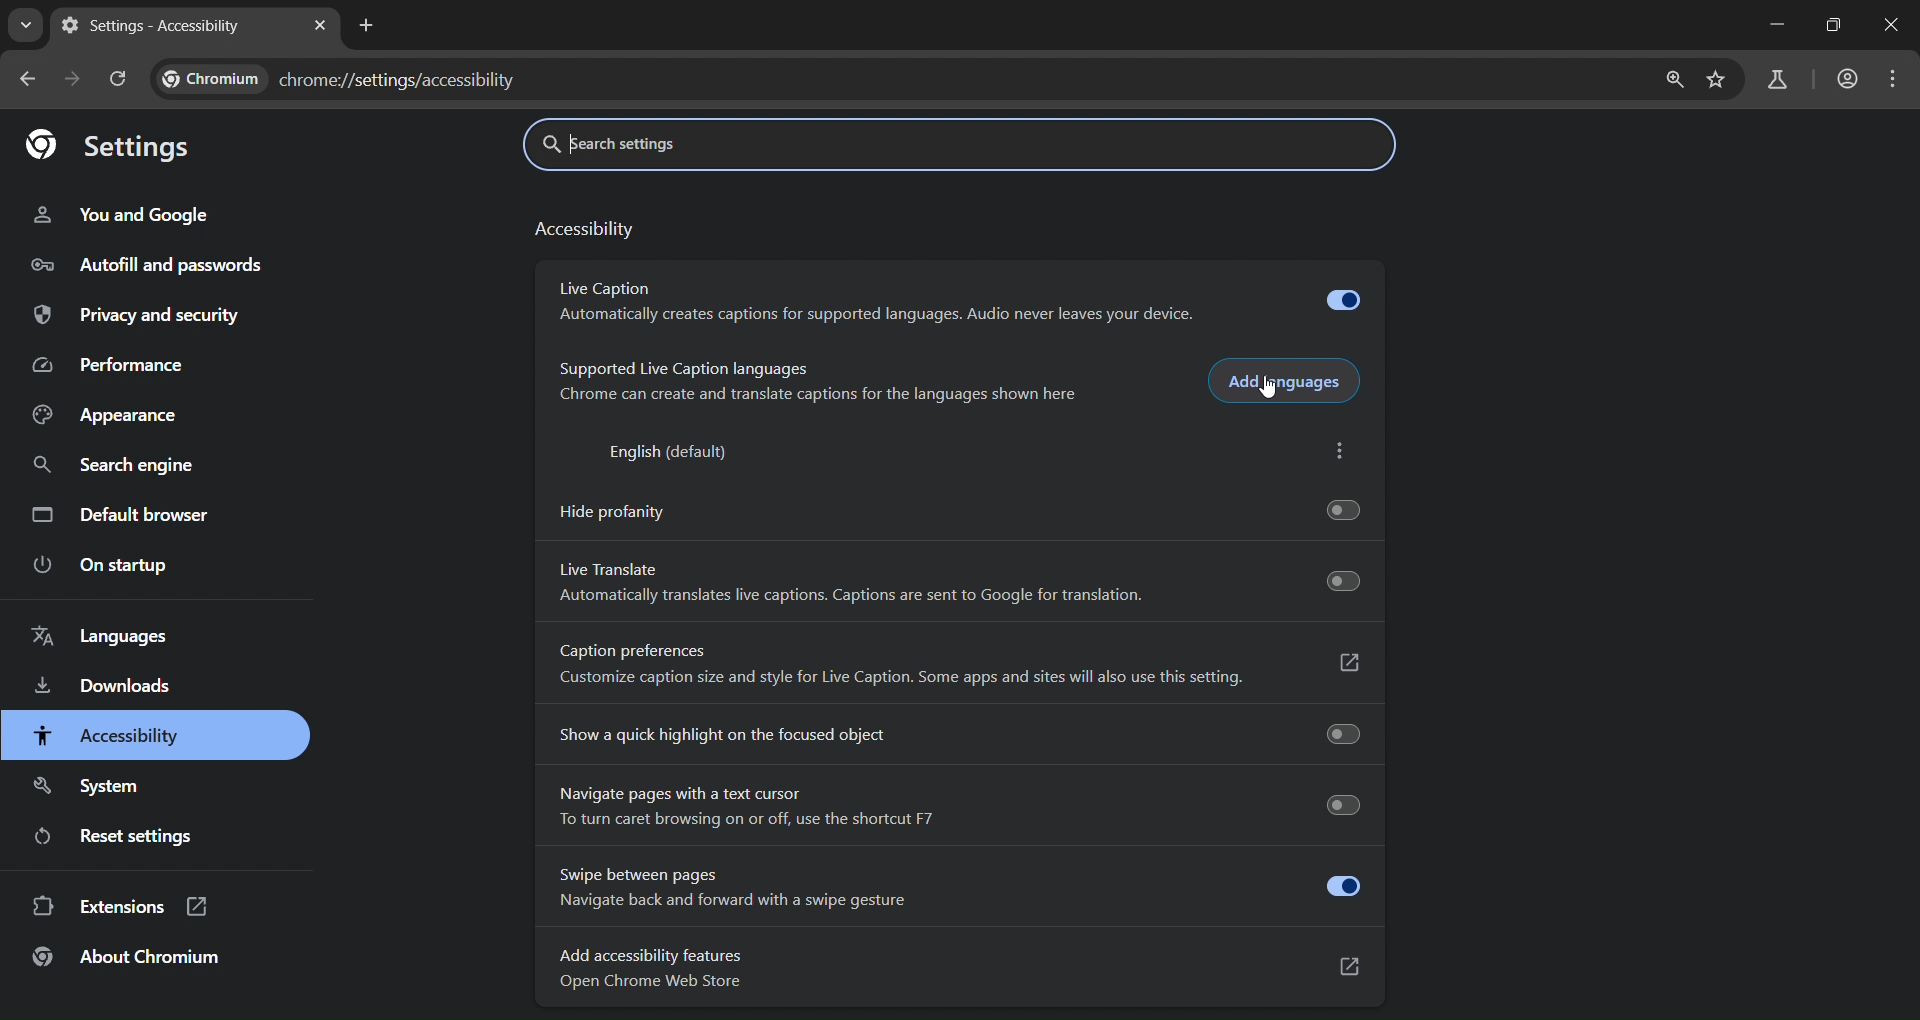 This screenshot has width=1920, height=1020. Describe the element at coordinates (1346, 299) in the screenshot. I see `Button` at that location.